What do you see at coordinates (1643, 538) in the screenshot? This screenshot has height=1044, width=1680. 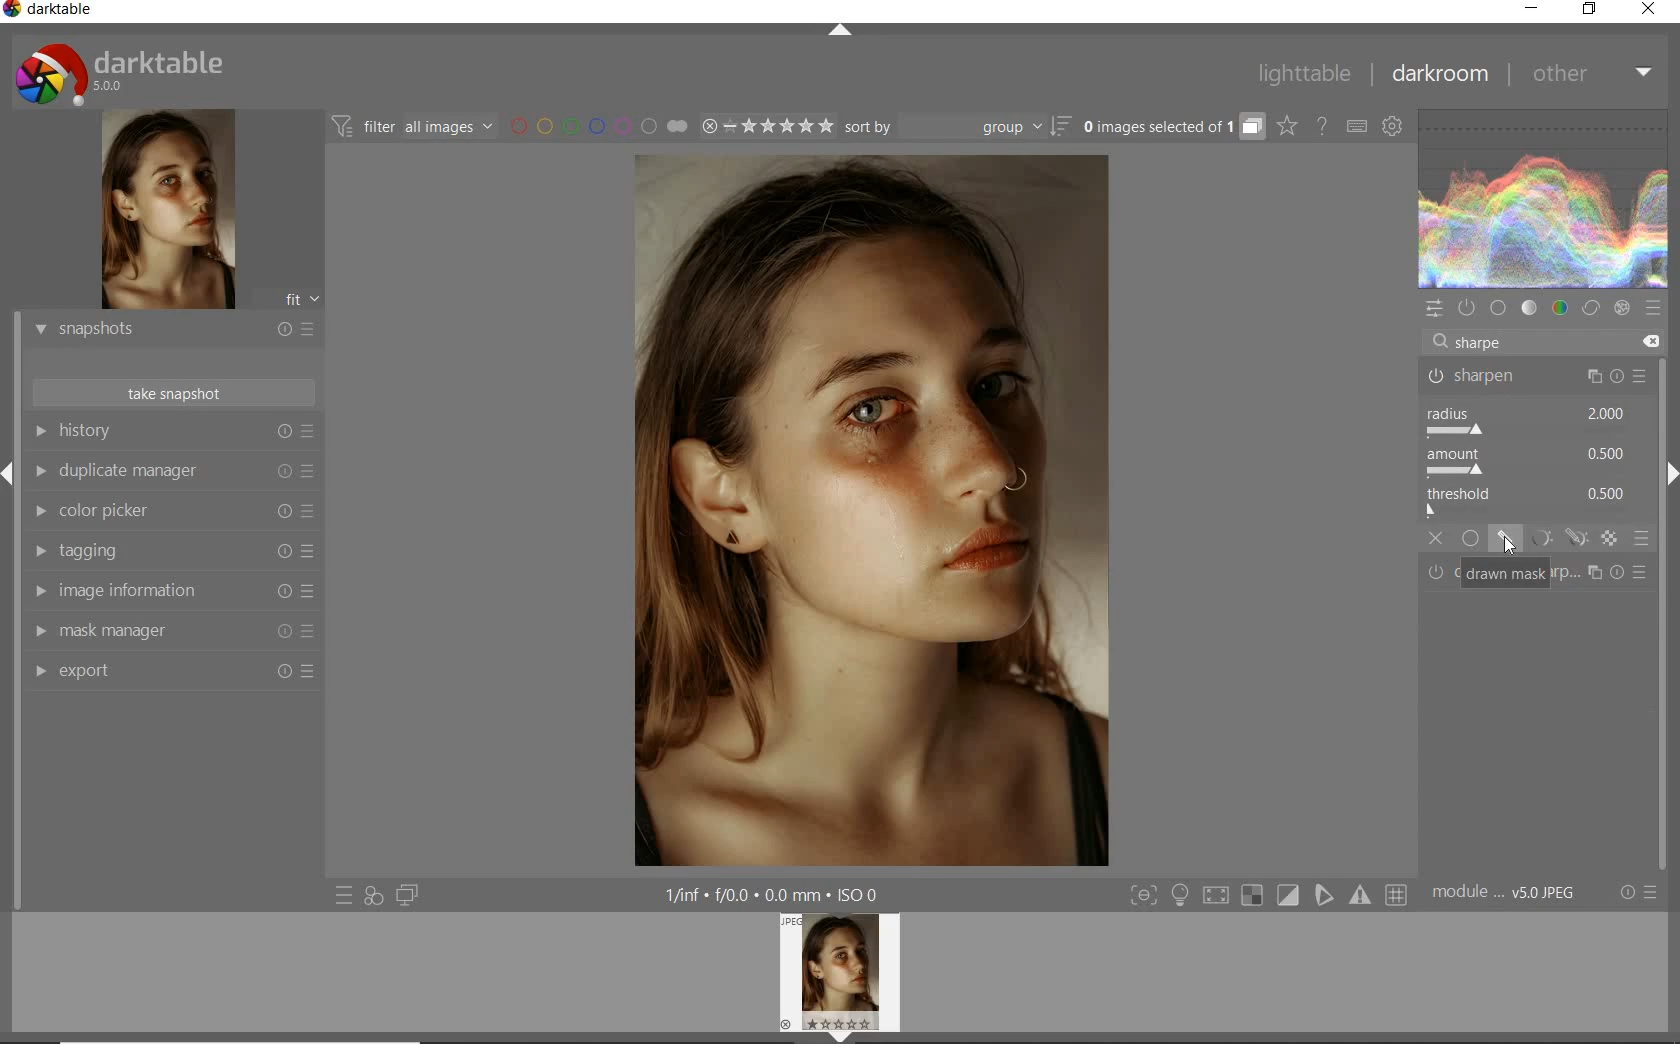 I see `BLENDING OPTIONS` at bounding box center [1643, 538].